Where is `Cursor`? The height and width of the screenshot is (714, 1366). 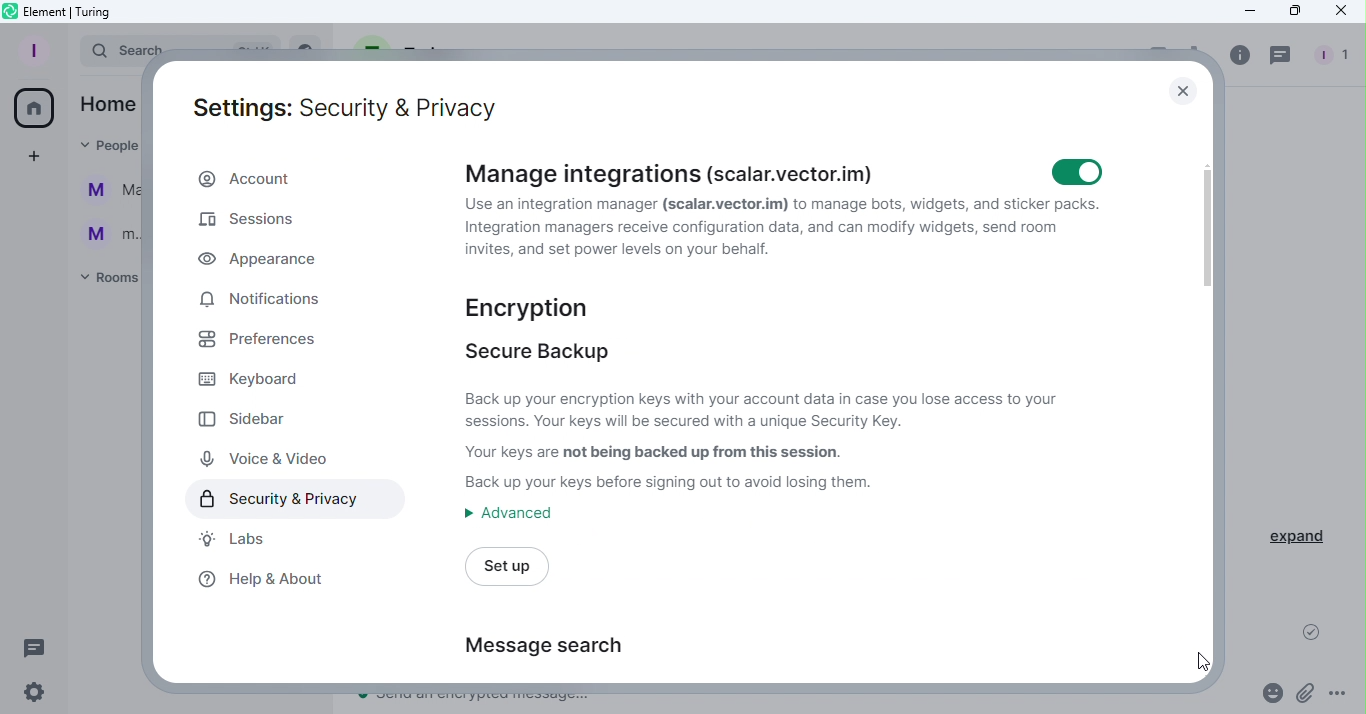
Cursor is located at coordinates (1205, 663).